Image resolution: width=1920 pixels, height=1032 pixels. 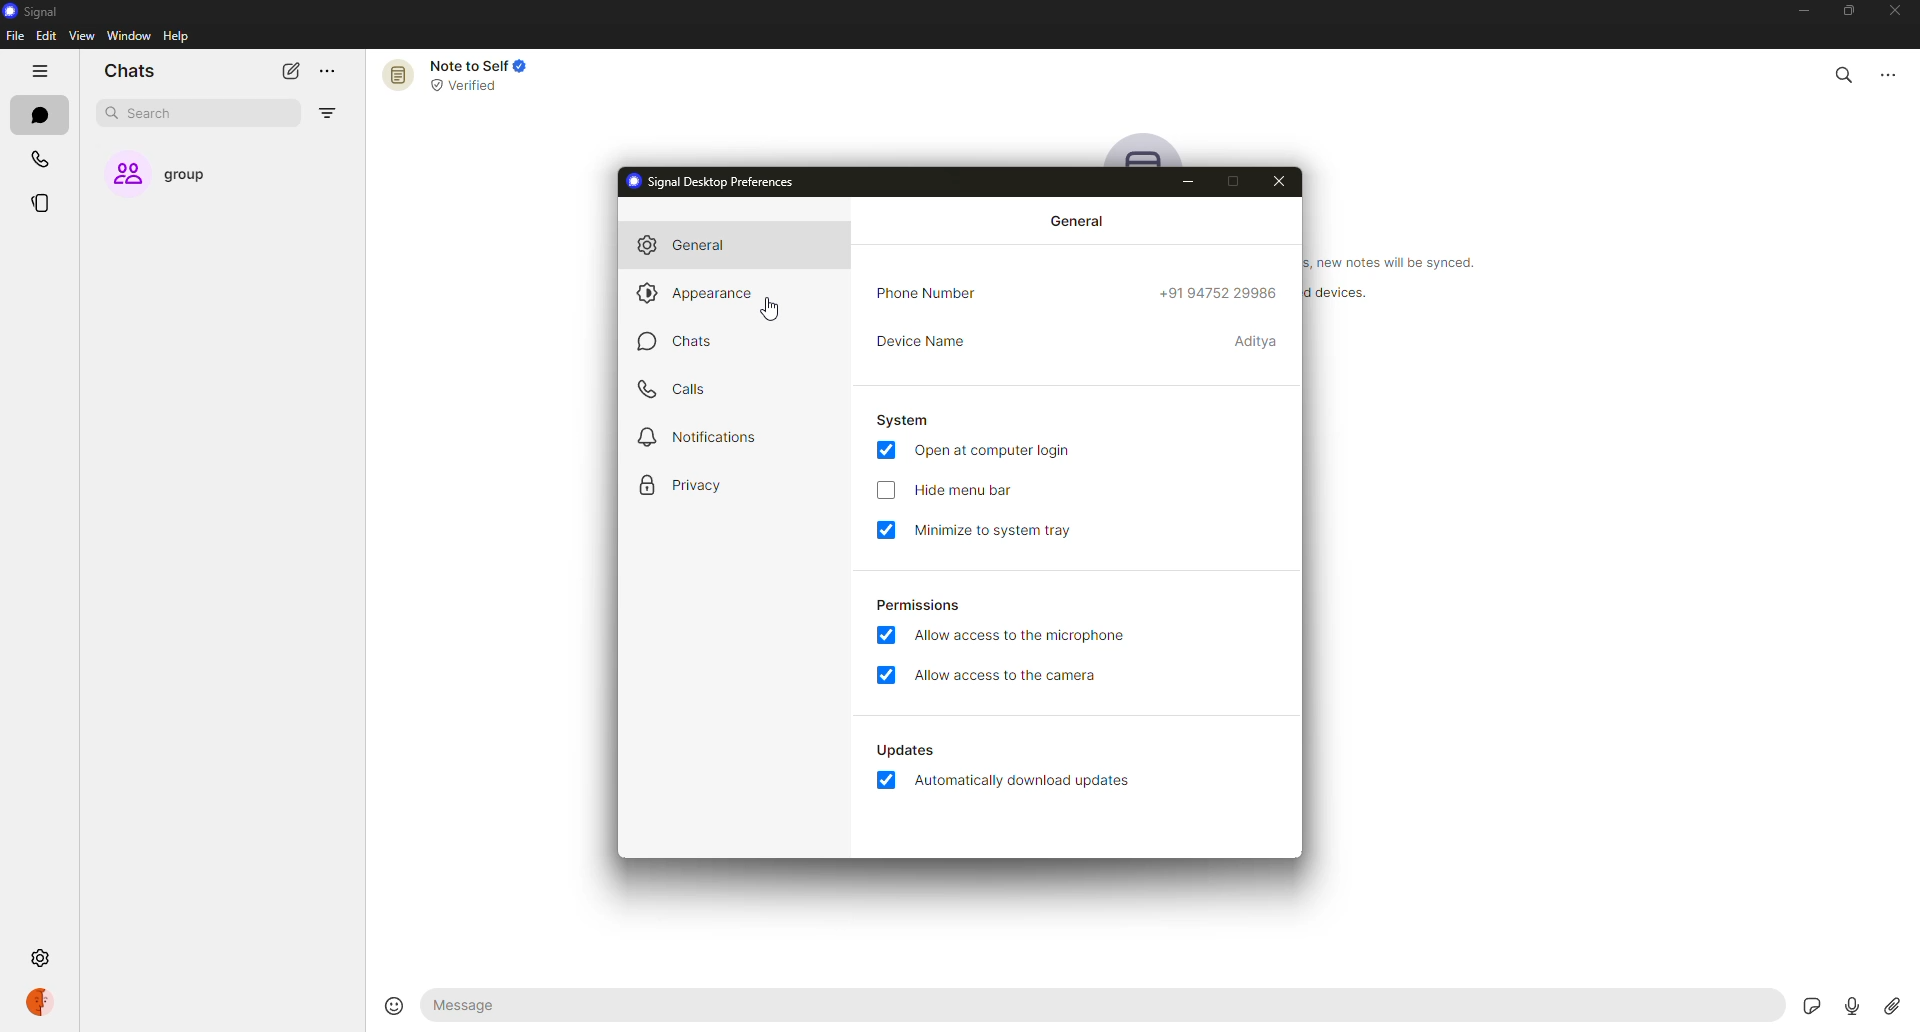 What do you see at coordinates (130, 72) in the screenshot?
I see `chats` at bounding box center [130, 72].